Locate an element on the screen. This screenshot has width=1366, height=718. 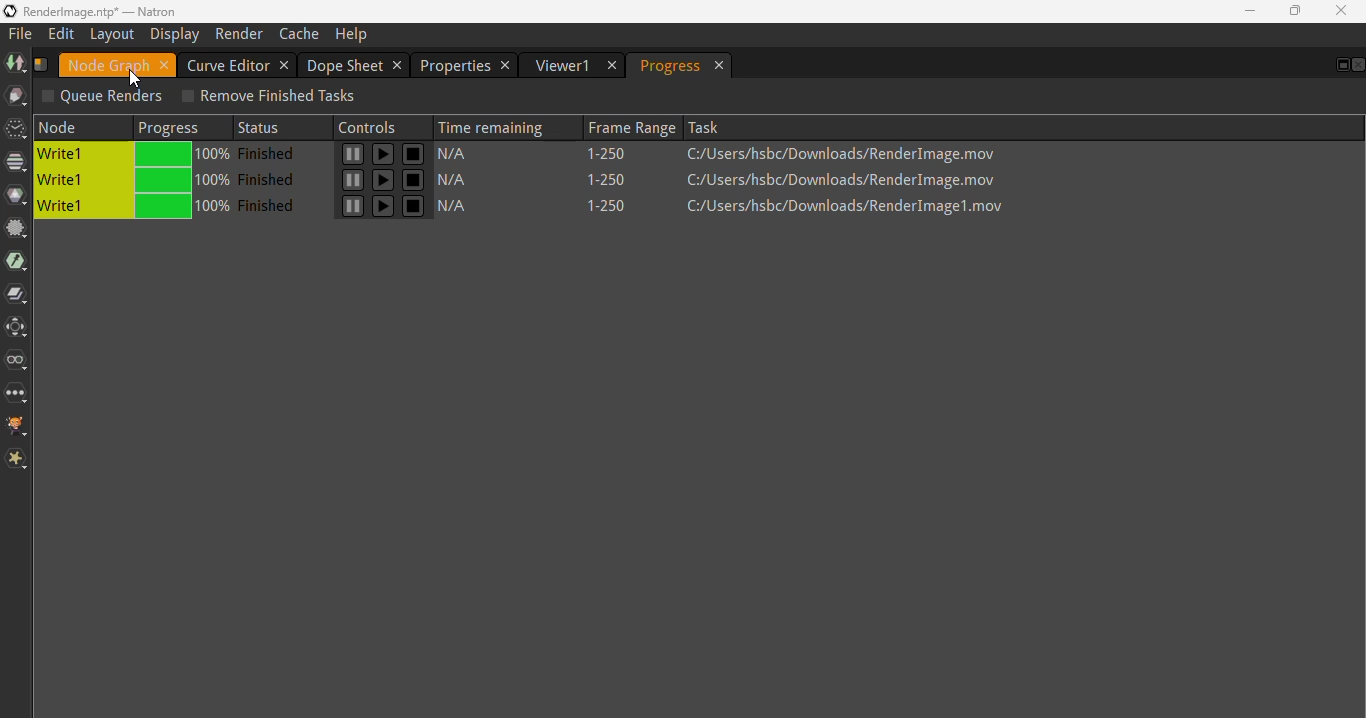
N/A is located at coordinates (460, 207).